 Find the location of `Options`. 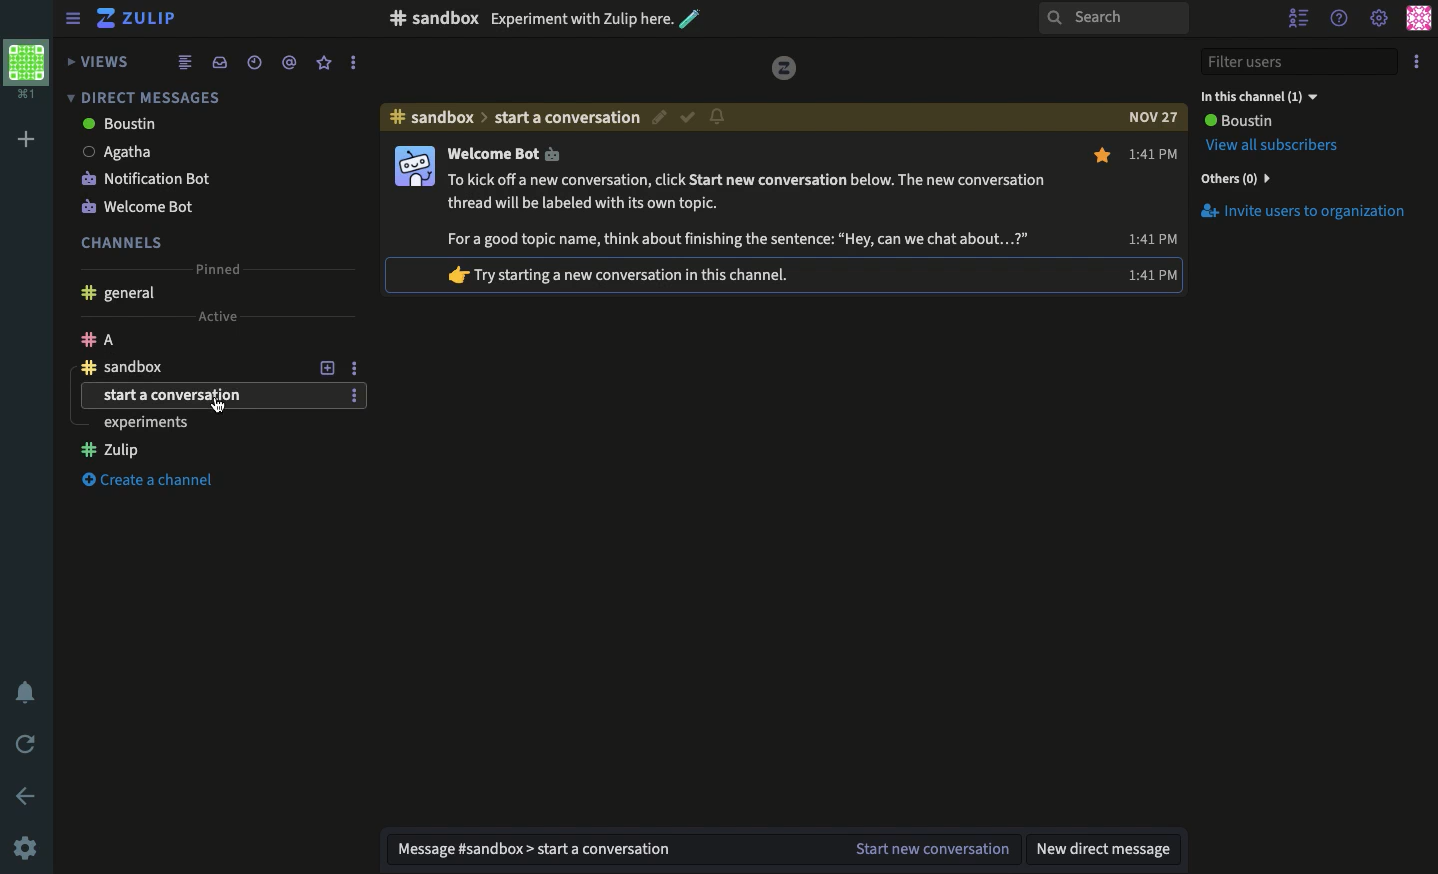

Options is located at coordinates (354, 394).